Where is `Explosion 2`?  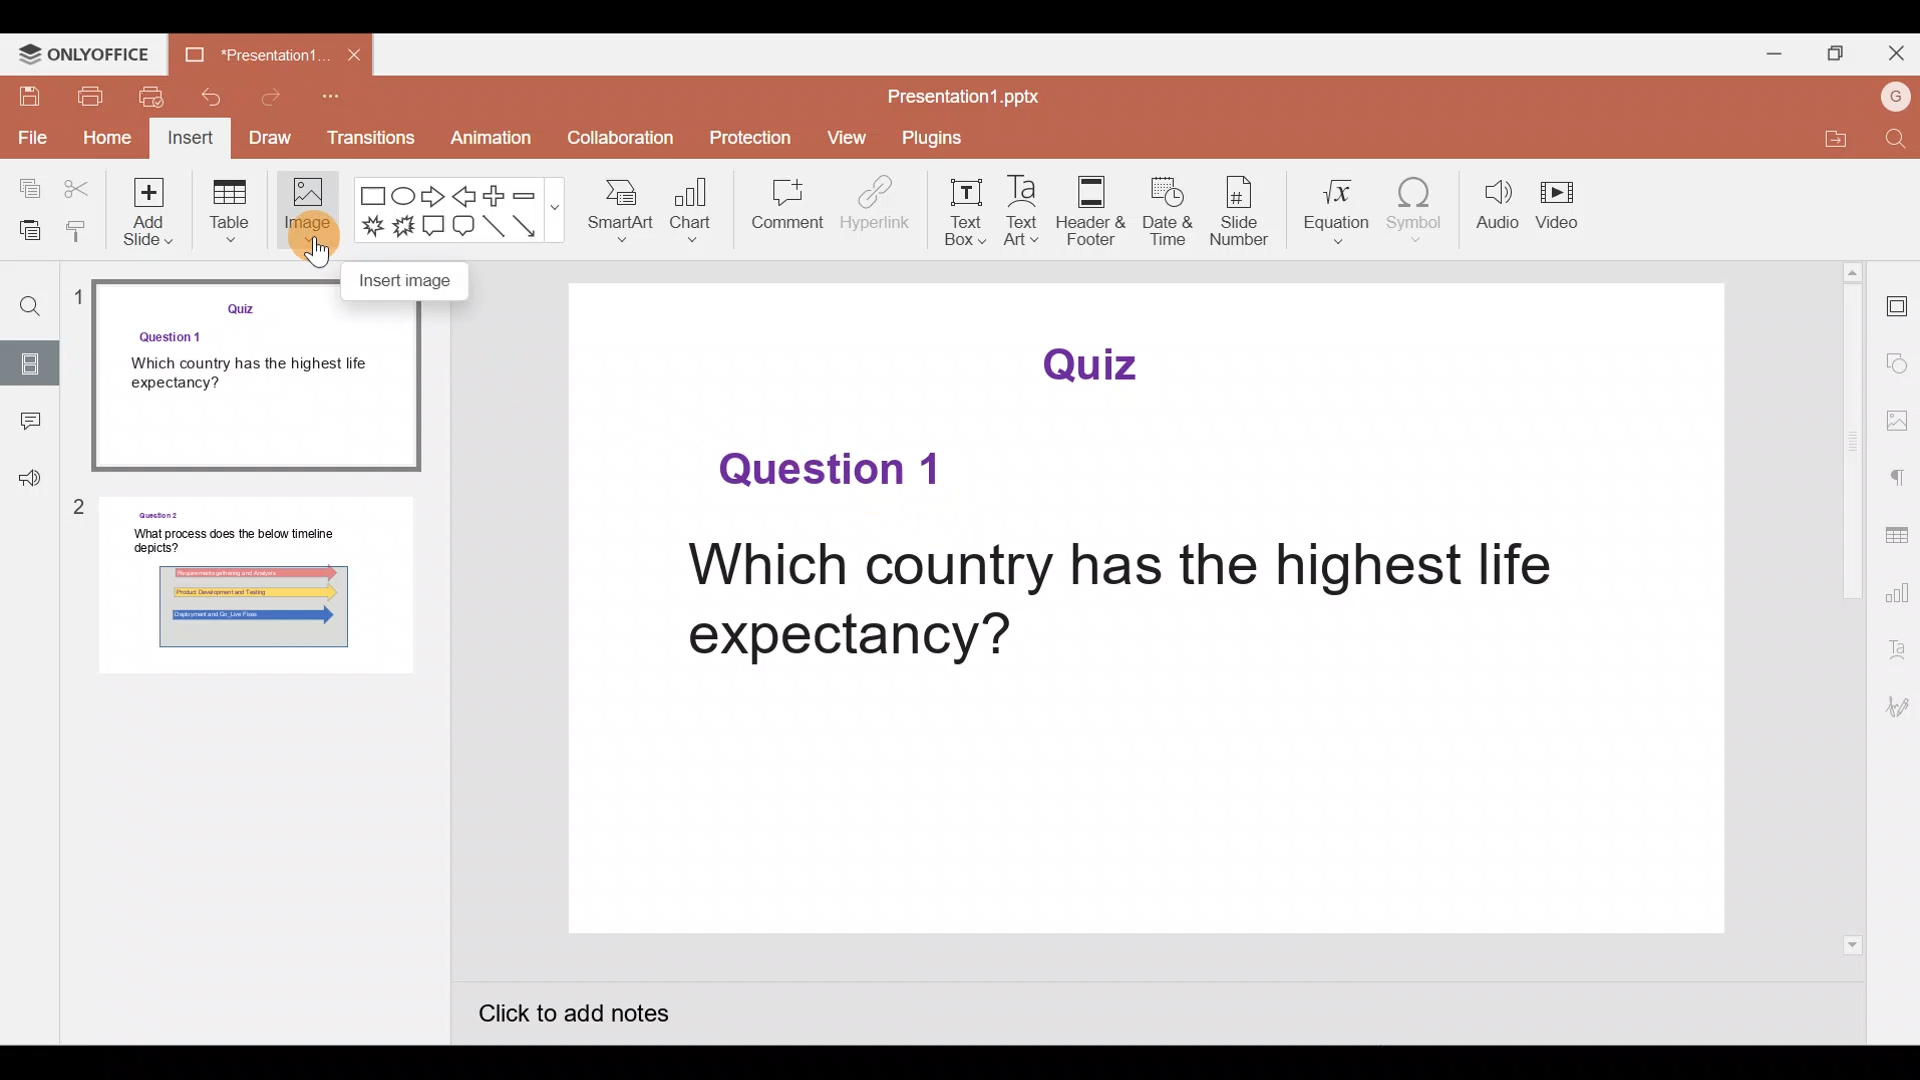
Explosion 2 is located at coordinates (401, 223).